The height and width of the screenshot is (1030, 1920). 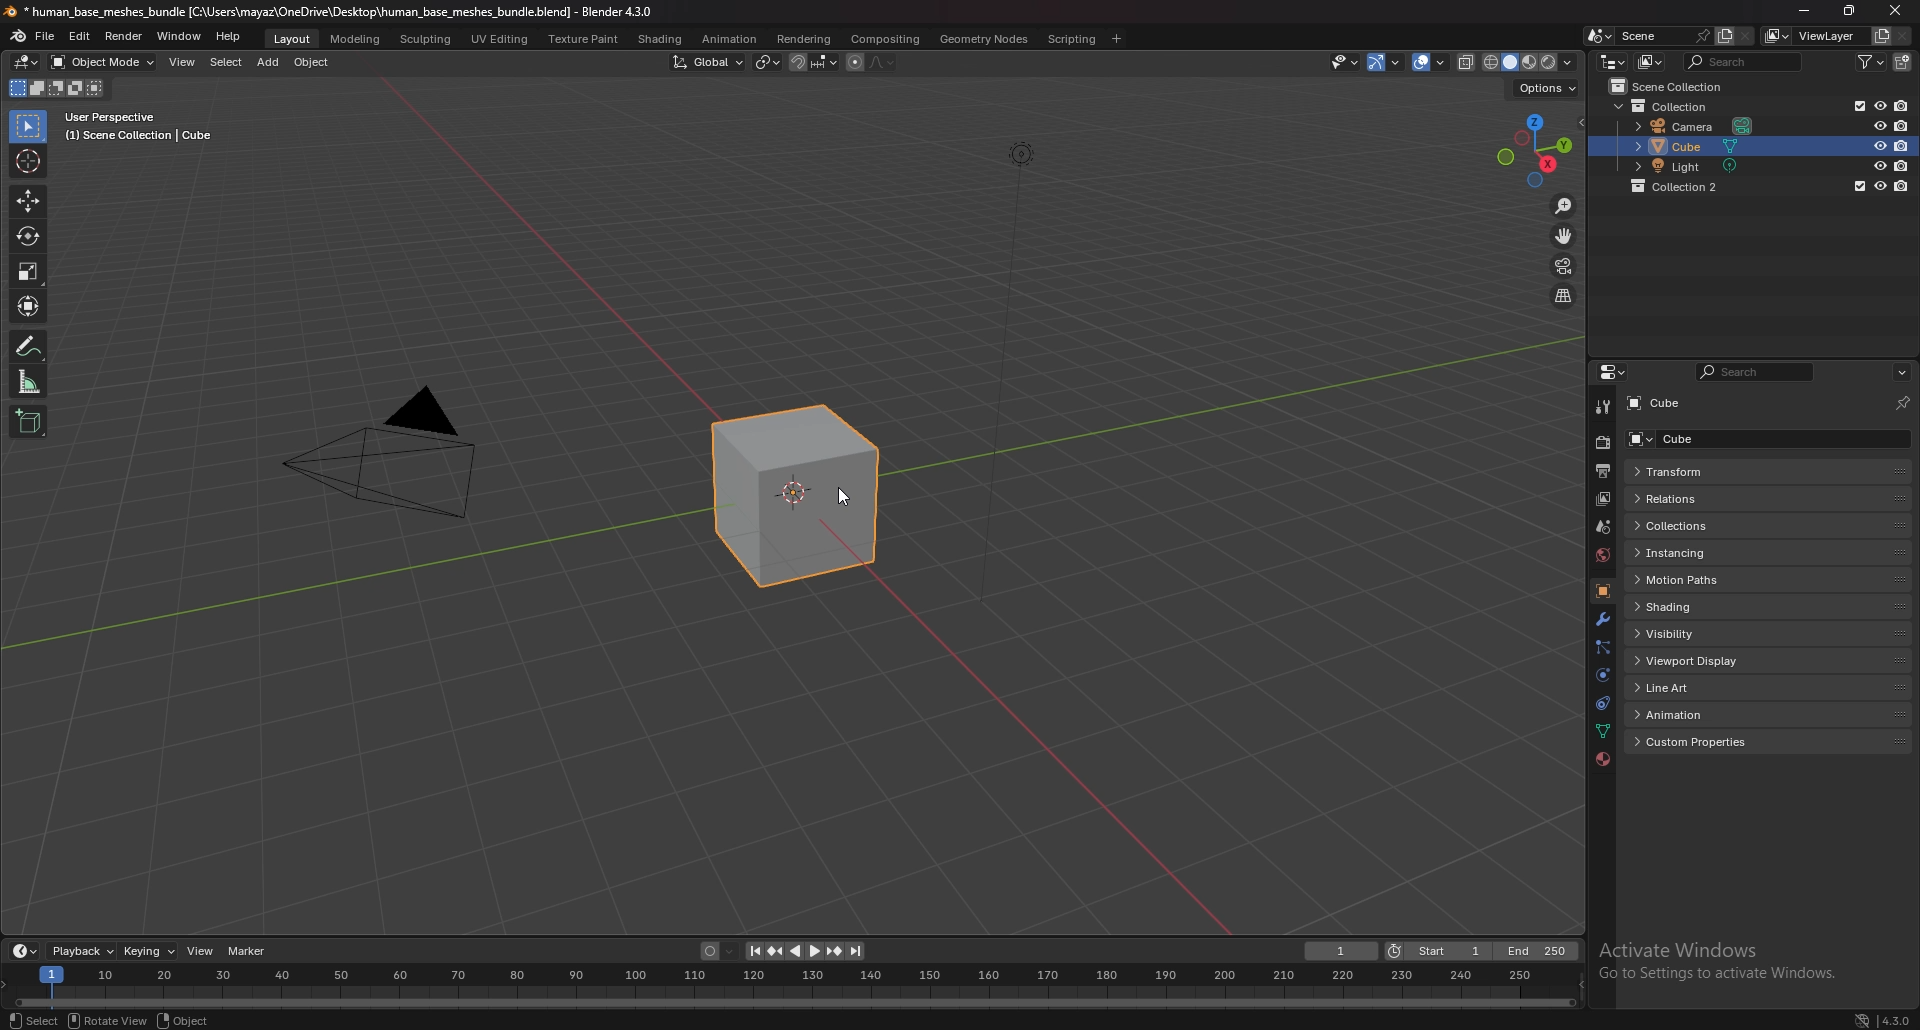 I want to click on cube, so click(x=1702, y=146).